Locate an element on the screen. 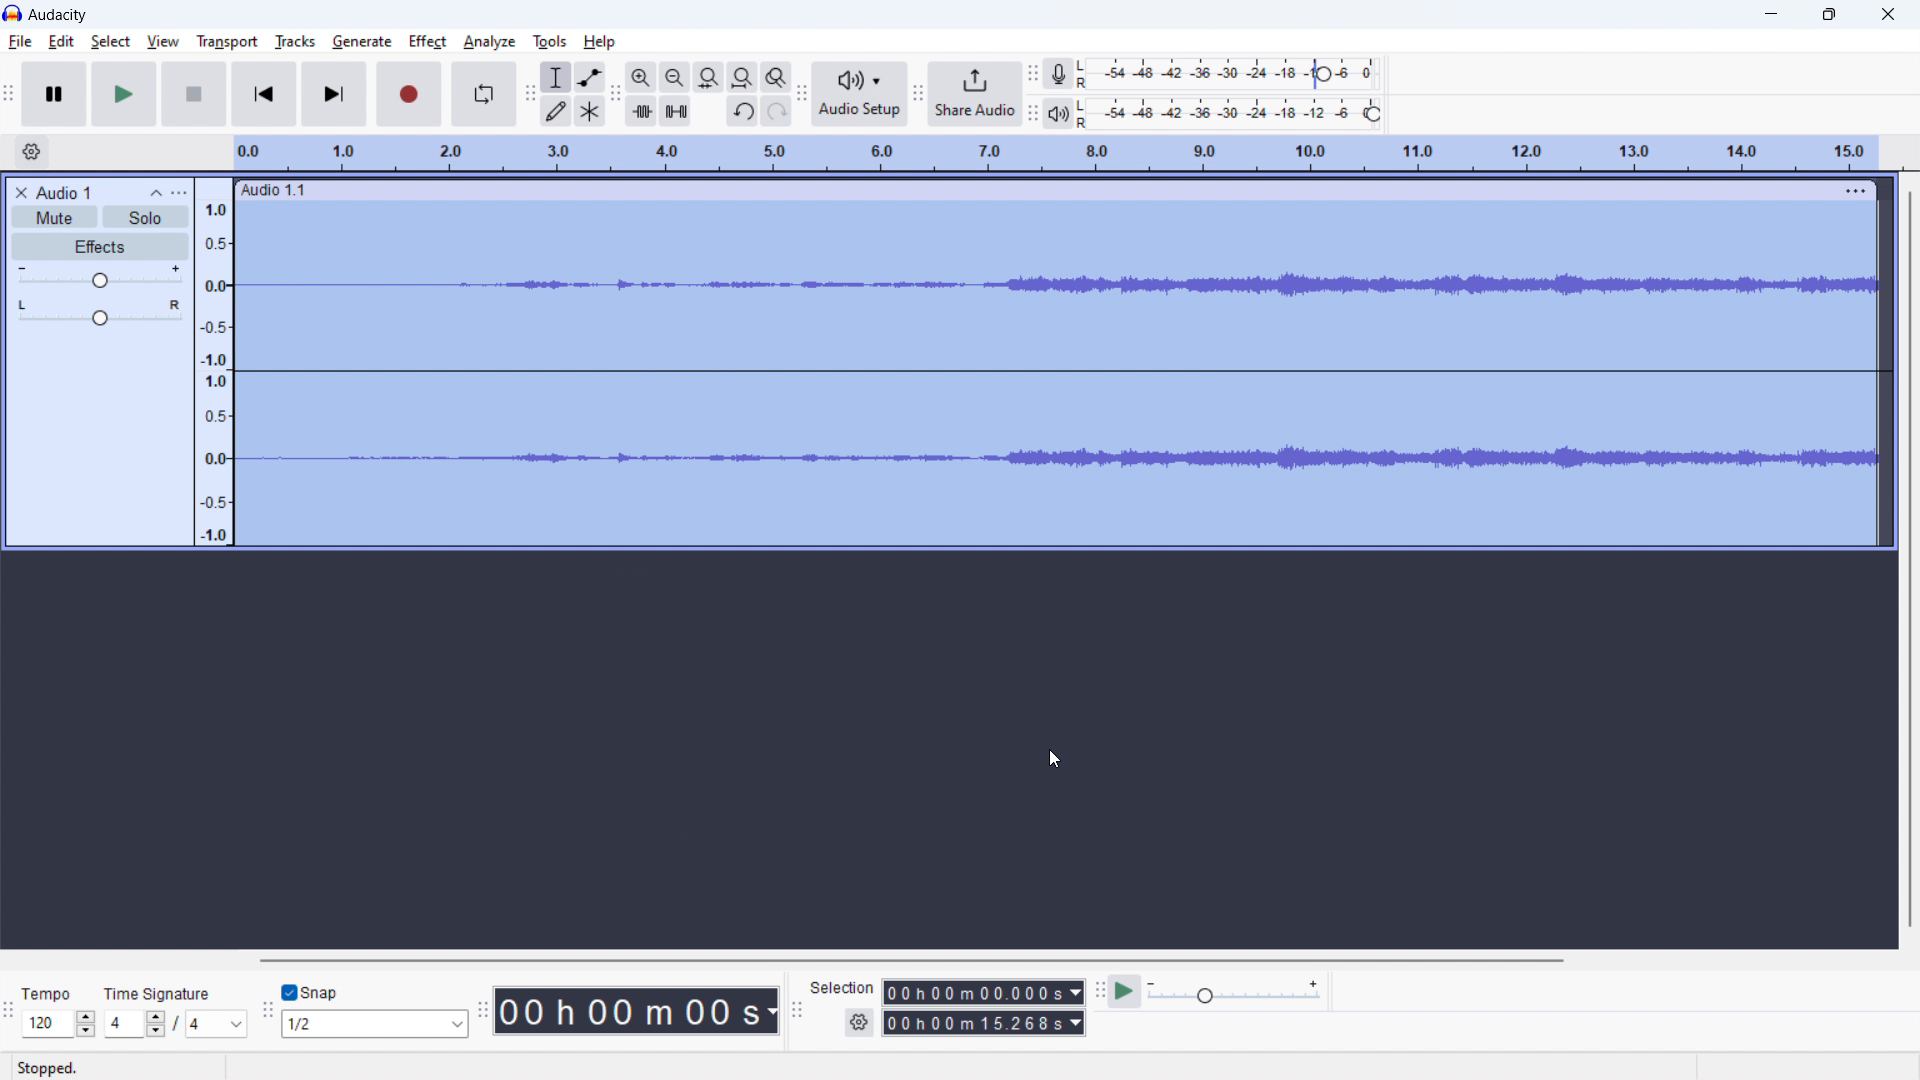  hold to move is located at coordinates (1034, 189).